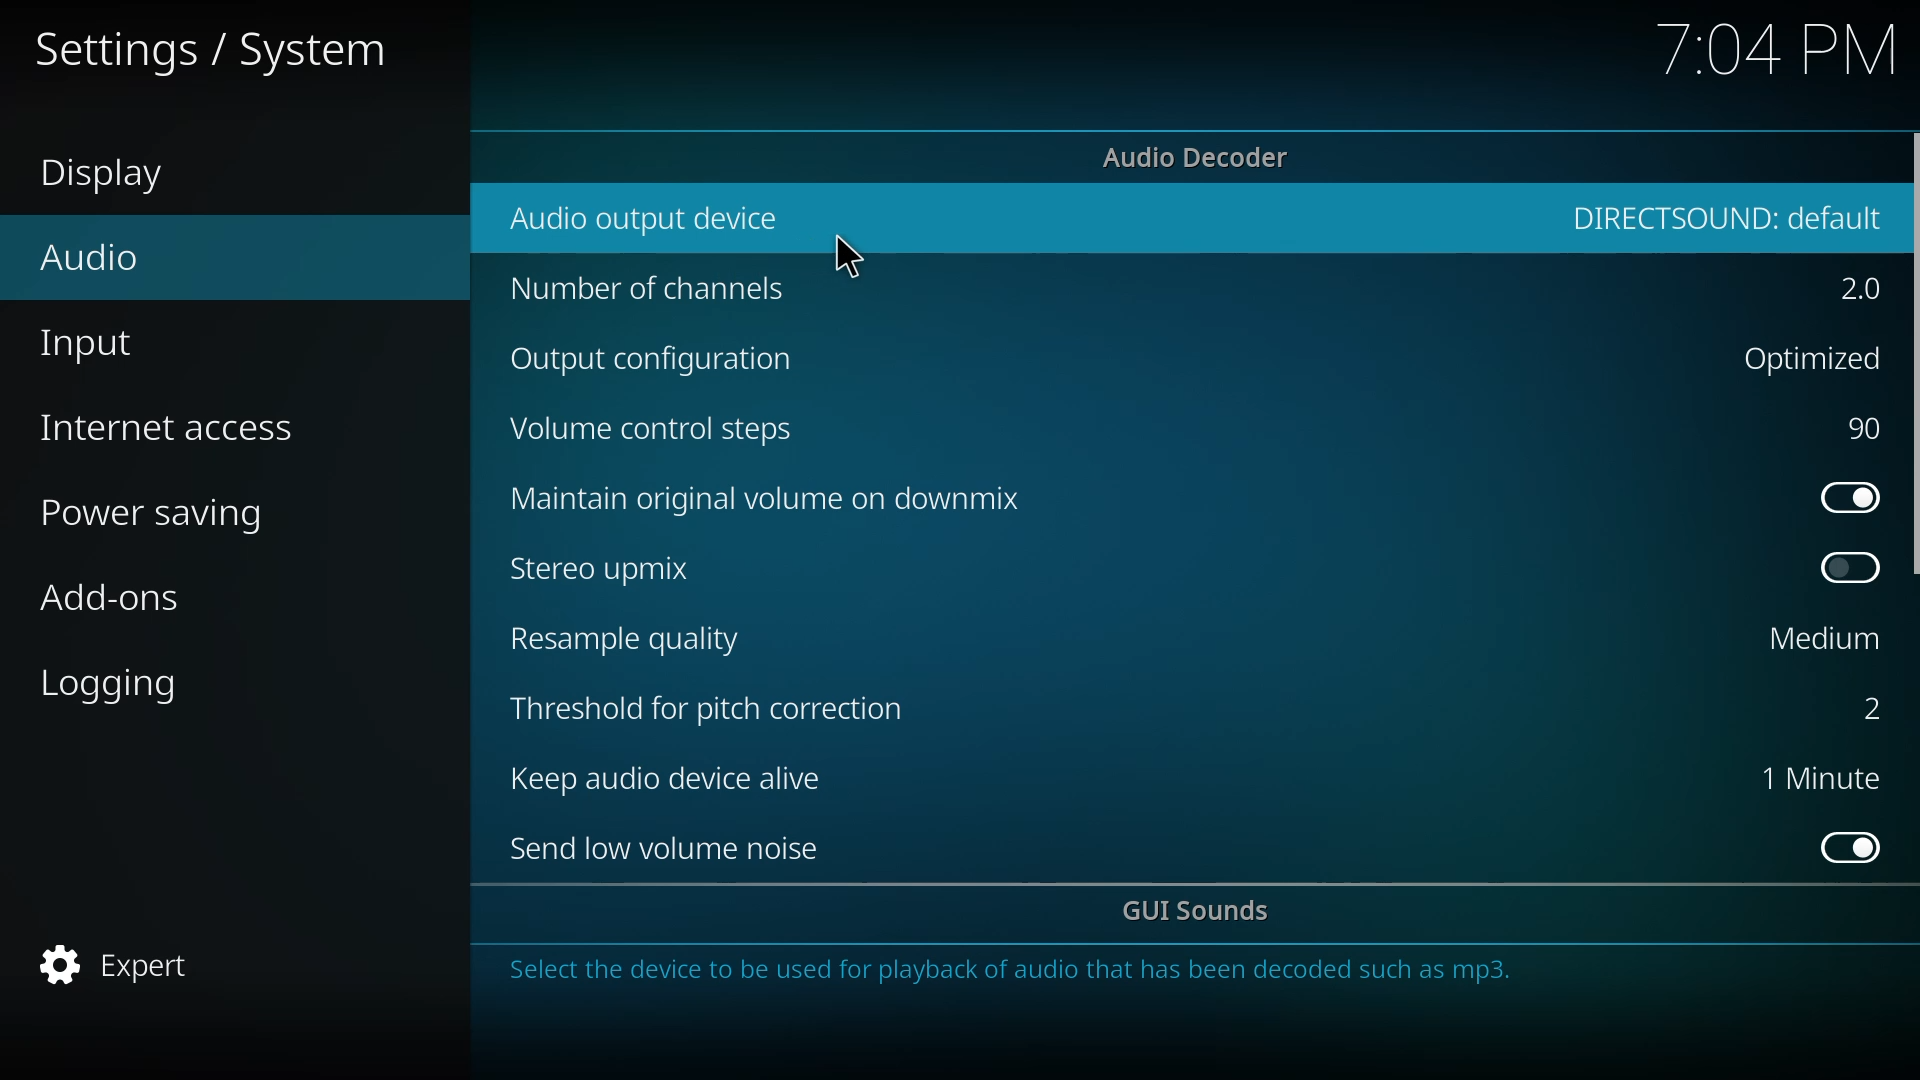 This screenshot has height=1080, width=1920. I want to click on medium, so click(1825, 637).